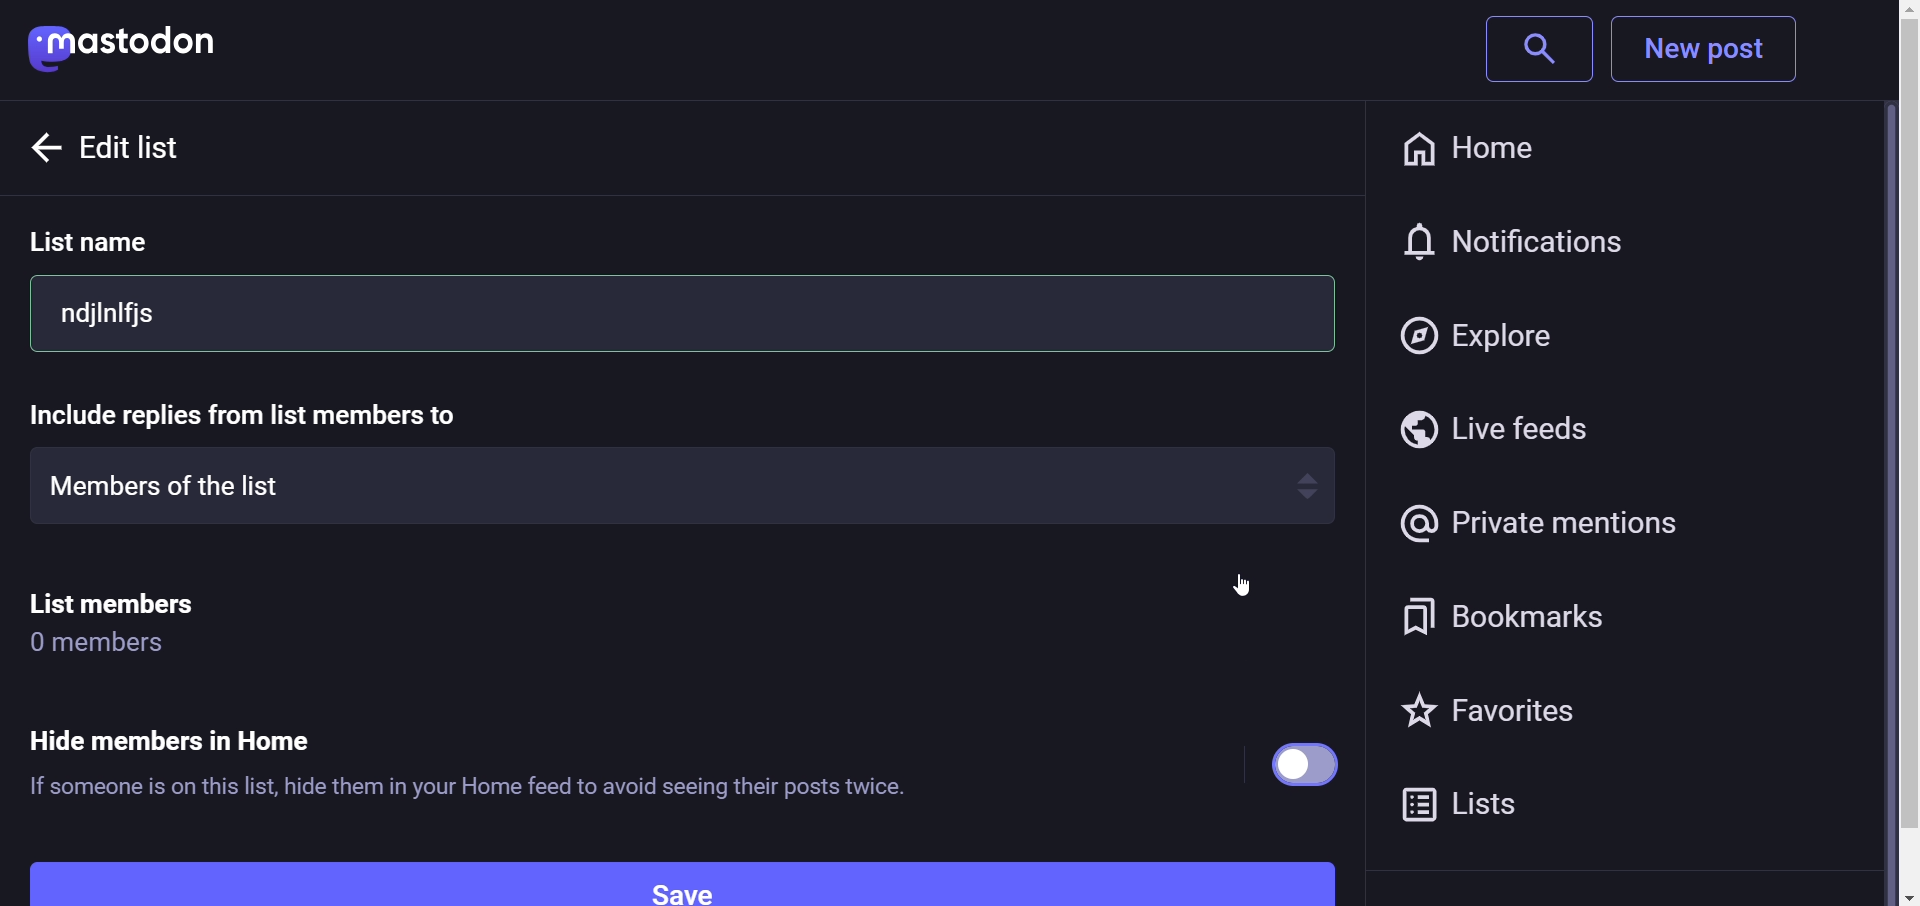 The image size is (1920, 906). What do you see at coordinates (673, 483) in the screenshot?
I see `members of the list` at bounding box center [673, 483].